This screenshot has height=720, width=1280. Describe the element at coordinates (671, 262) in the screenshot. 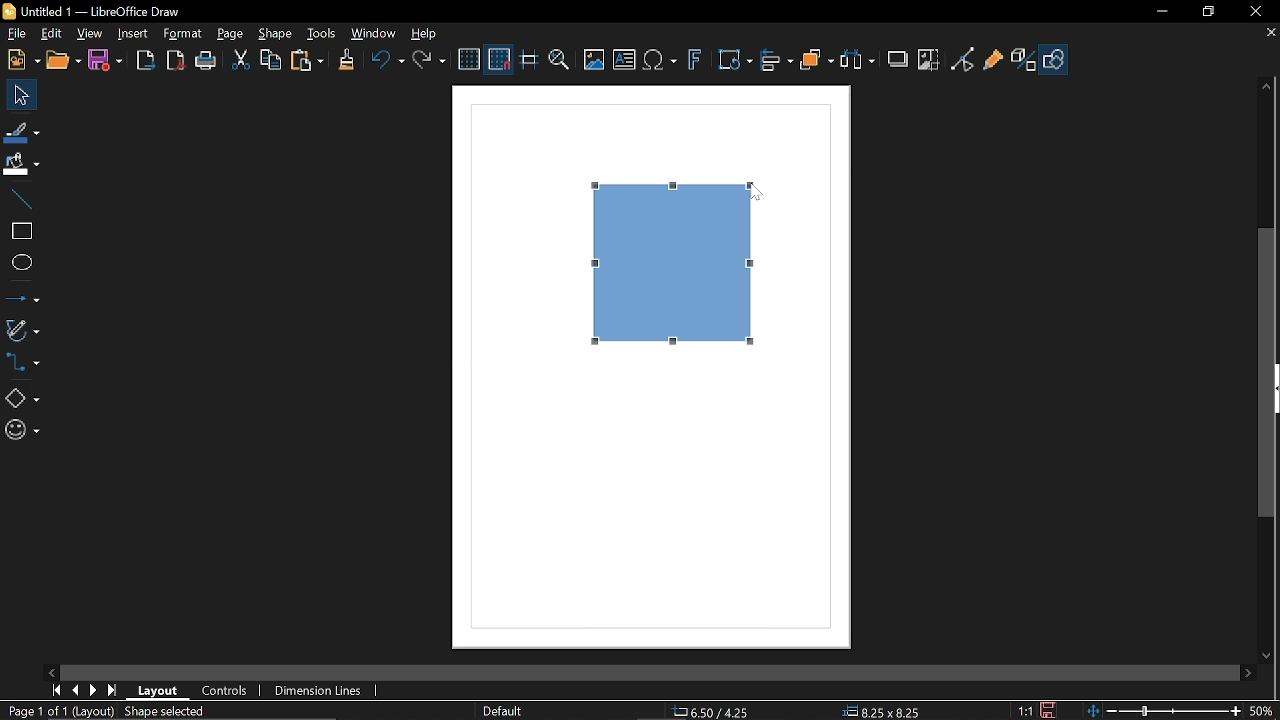

I see `Rectangle (Proportionally resized)` at that location.